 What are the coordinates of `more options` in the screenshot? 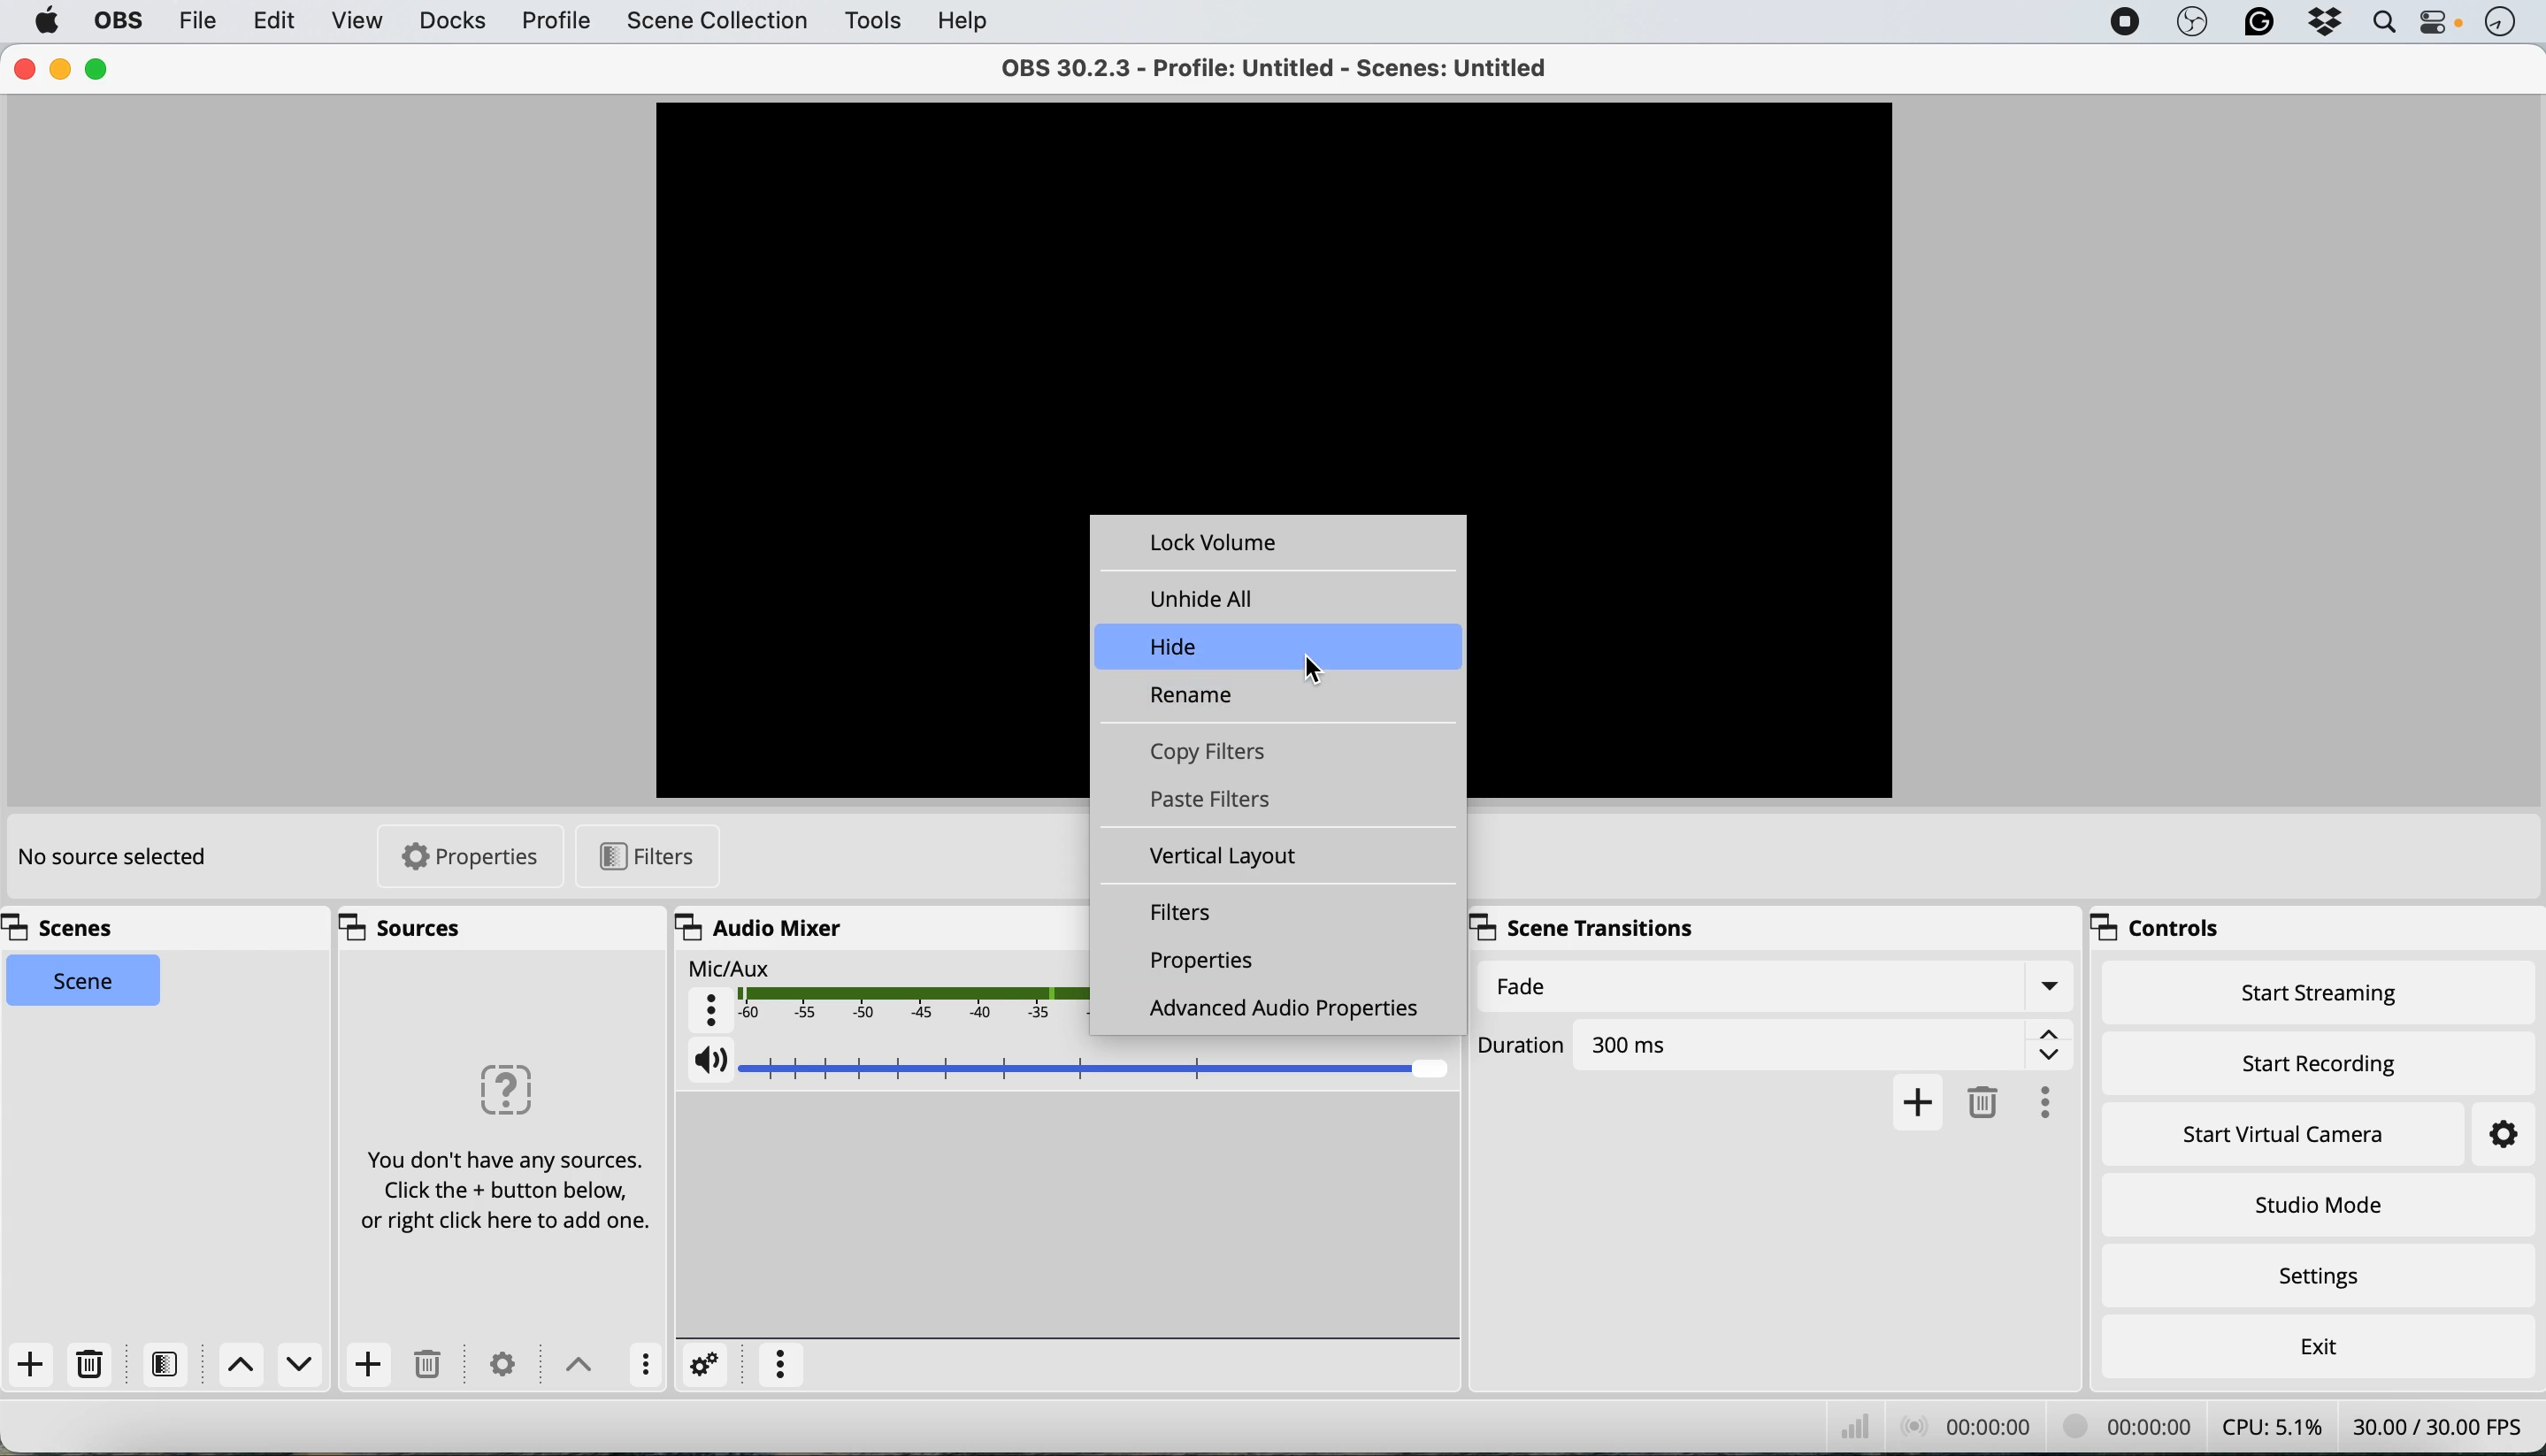 It's located at (781, 1359).